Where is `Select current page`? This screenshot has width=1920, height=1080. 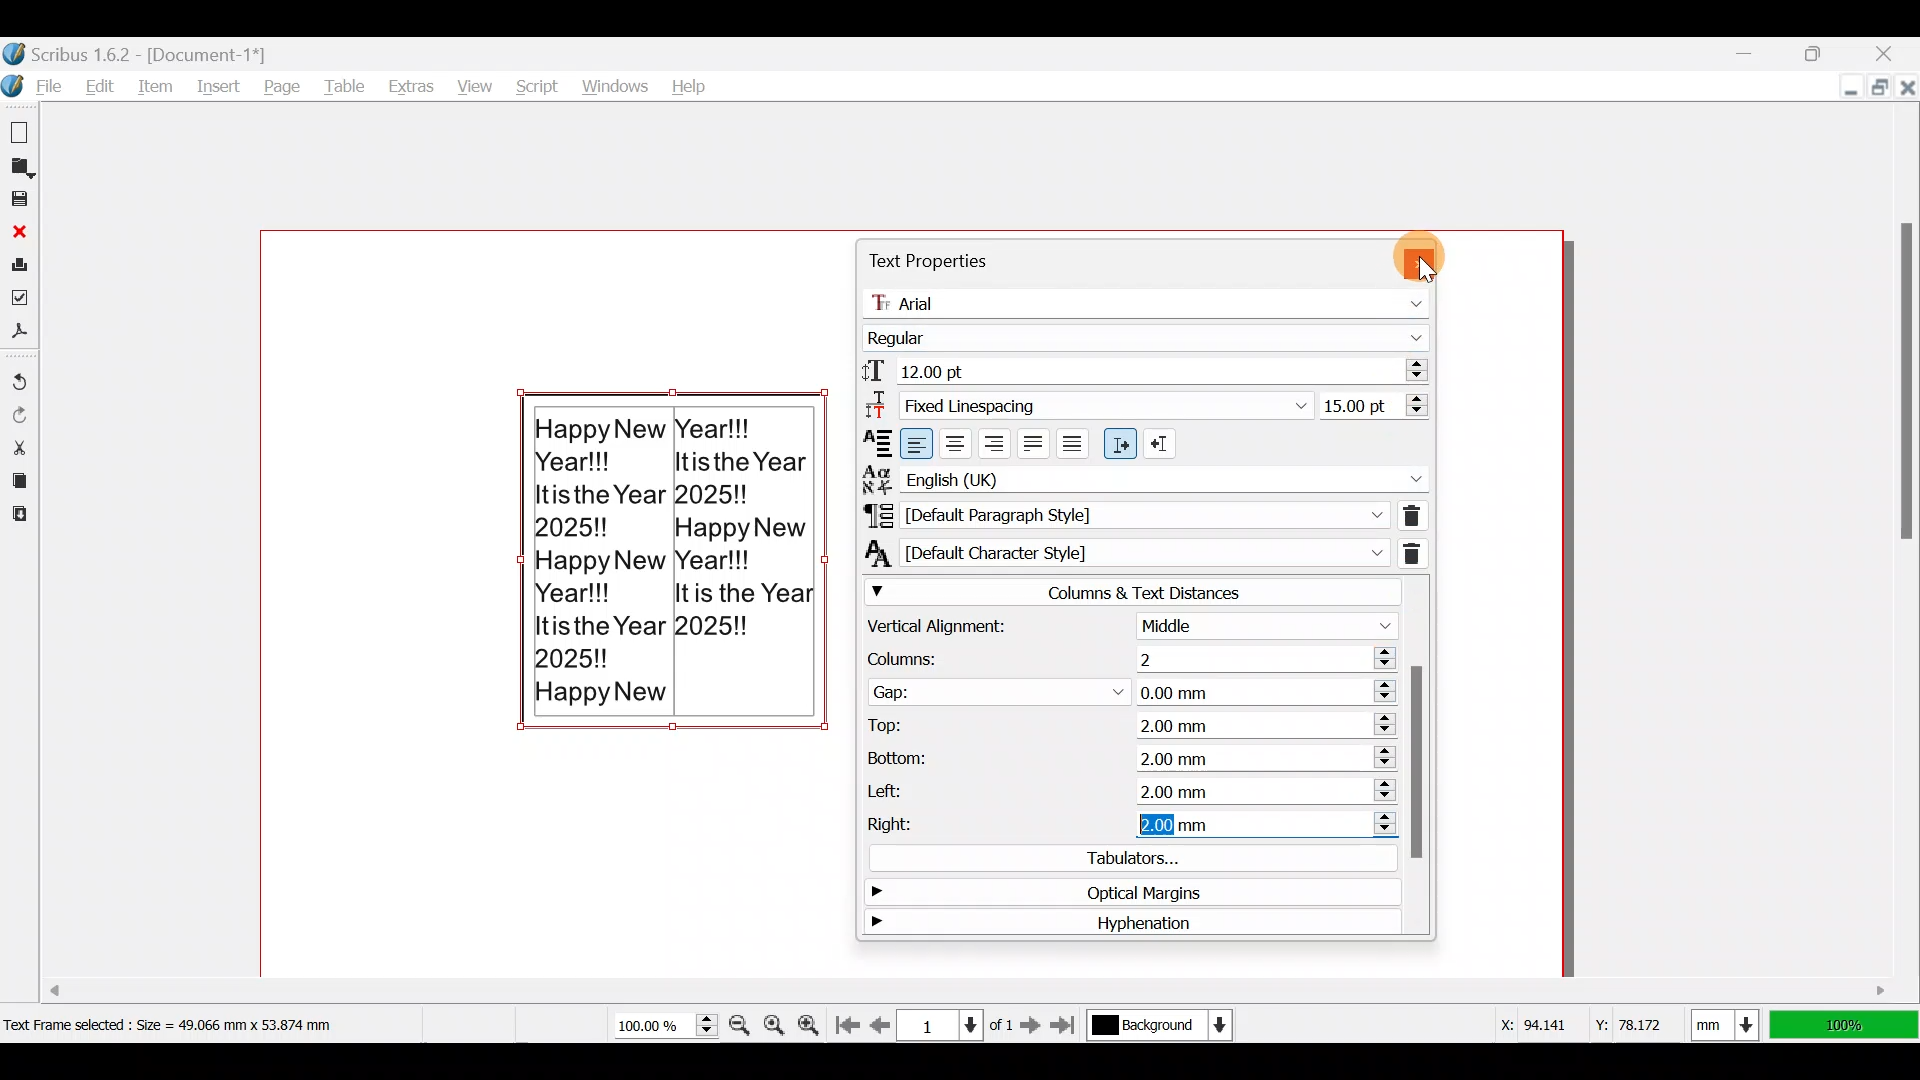
Select current page is located at coordinates (954, 1023).